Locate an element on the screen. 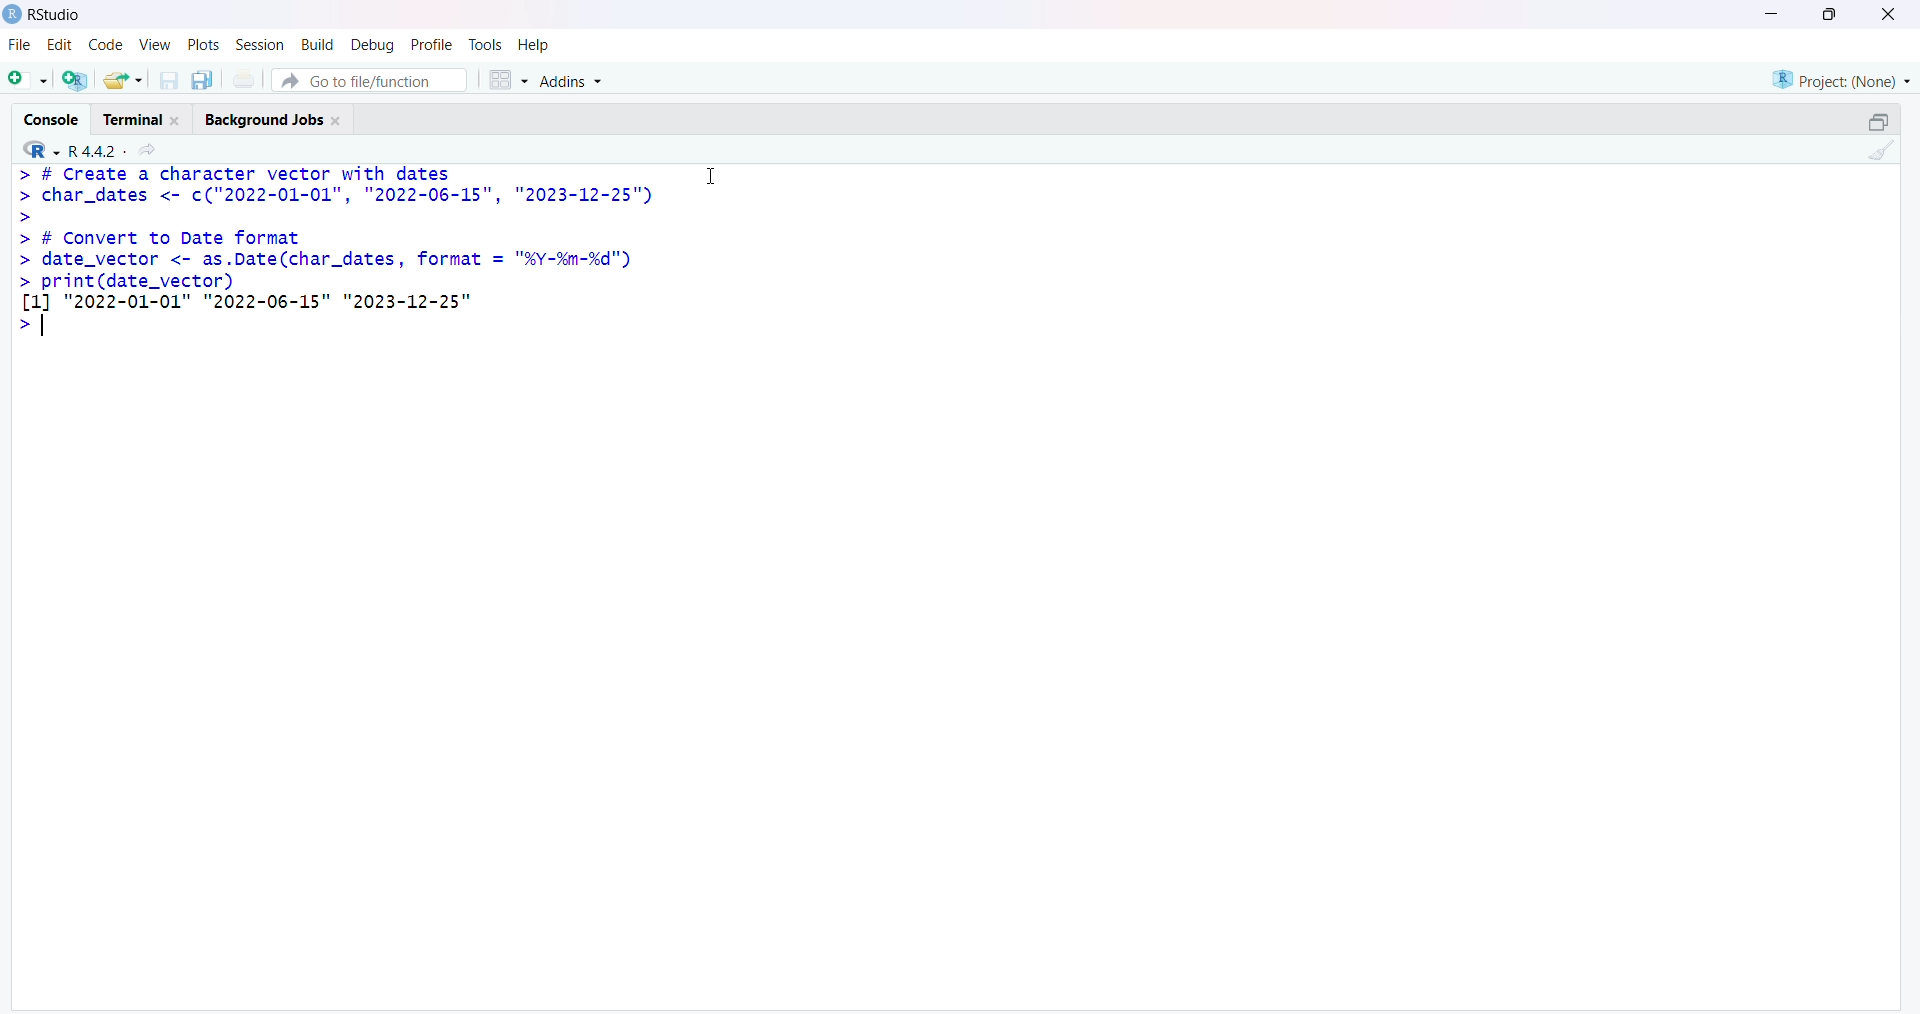  View is located at coordinates (154, 47).